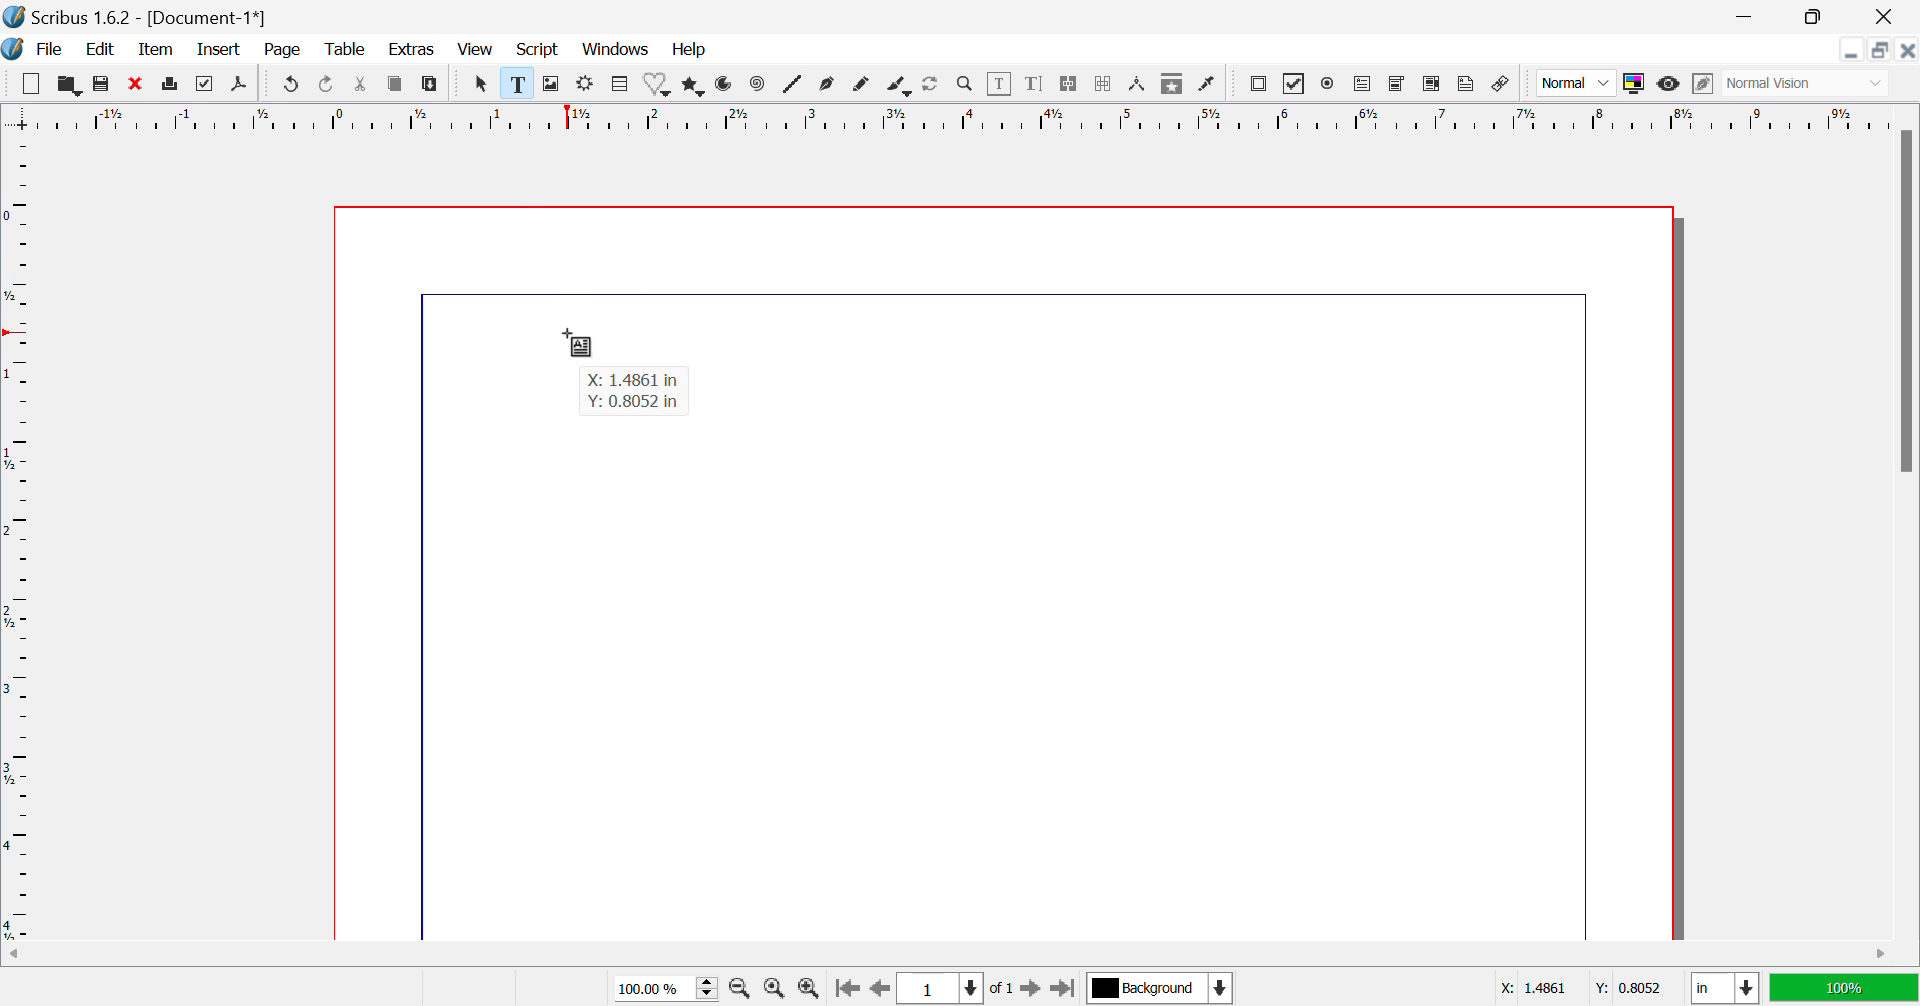 Image resolution: width=1920 pixels, height=1006 pixels. What do you see at coordinates (1331, 84) in the screenshot?
I see `Pdf Radio button` at bounding box center [1331, 84].